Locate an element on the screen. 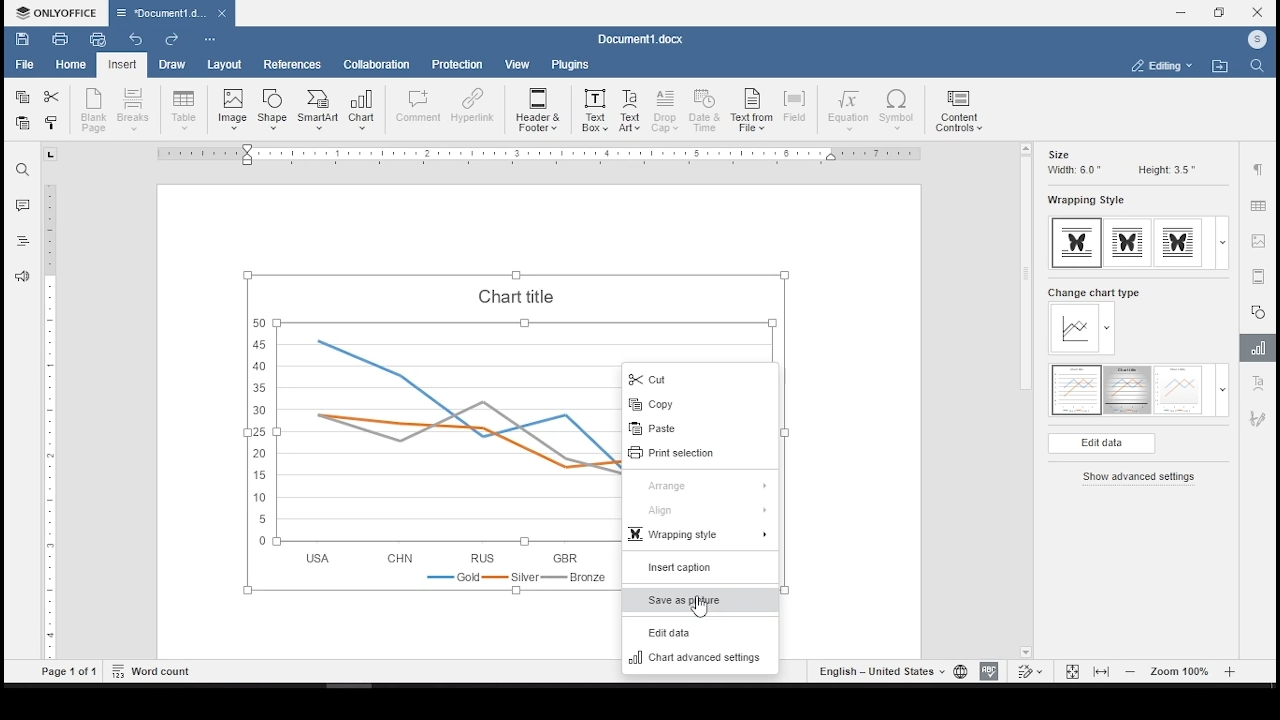 This screenshot has width=1280, height=720. wrapping style is located at coordinates (1178, 243).